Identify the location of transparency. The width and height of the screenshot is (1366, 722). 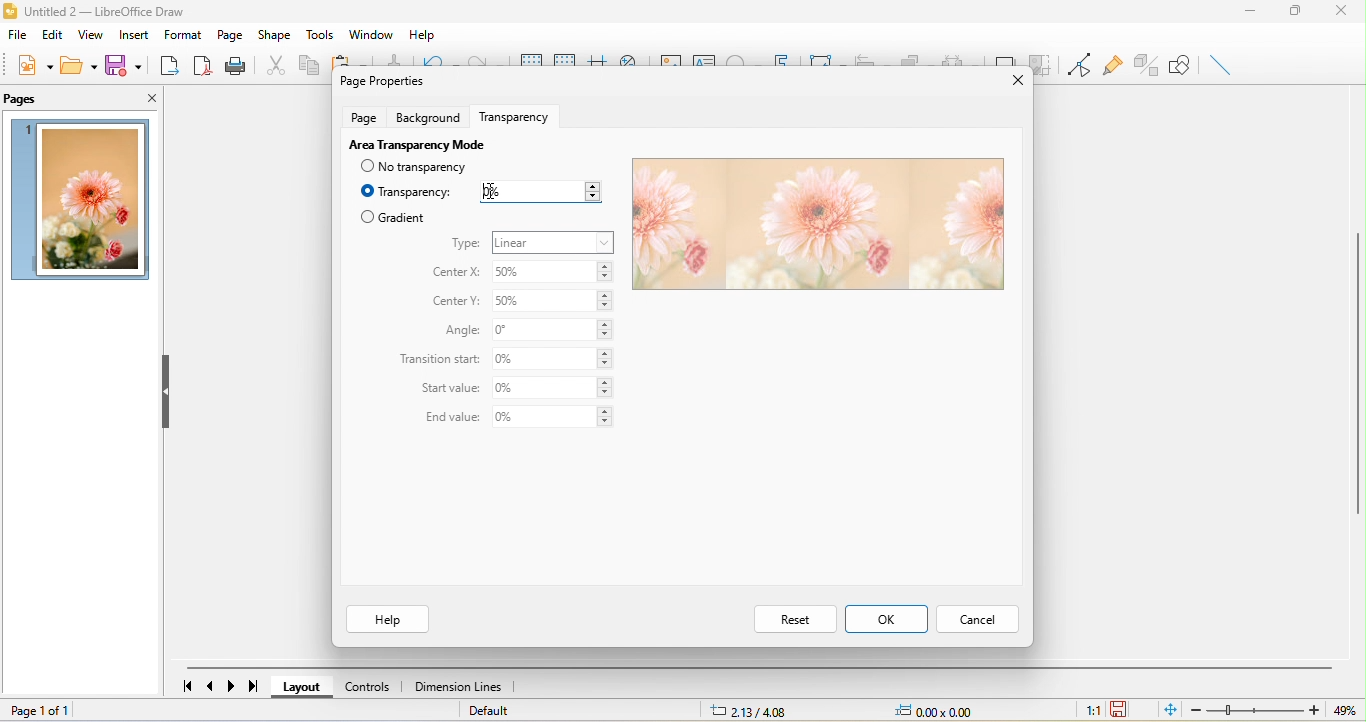
(407, 192).